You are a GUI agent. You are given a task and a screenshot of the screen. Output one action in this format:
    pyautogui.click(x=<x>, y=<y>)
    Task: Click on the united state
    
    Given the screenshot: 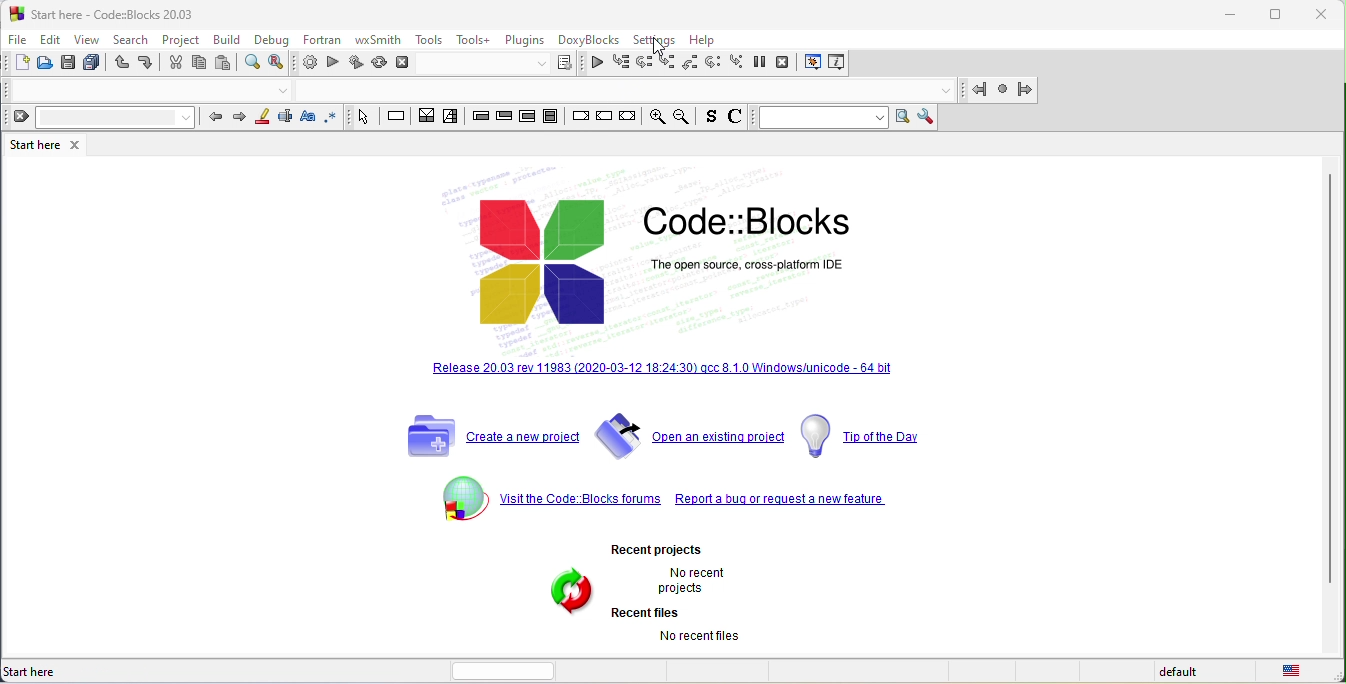 What is the action you would take?
    pyautogui.click(x=1290, y=673)
    